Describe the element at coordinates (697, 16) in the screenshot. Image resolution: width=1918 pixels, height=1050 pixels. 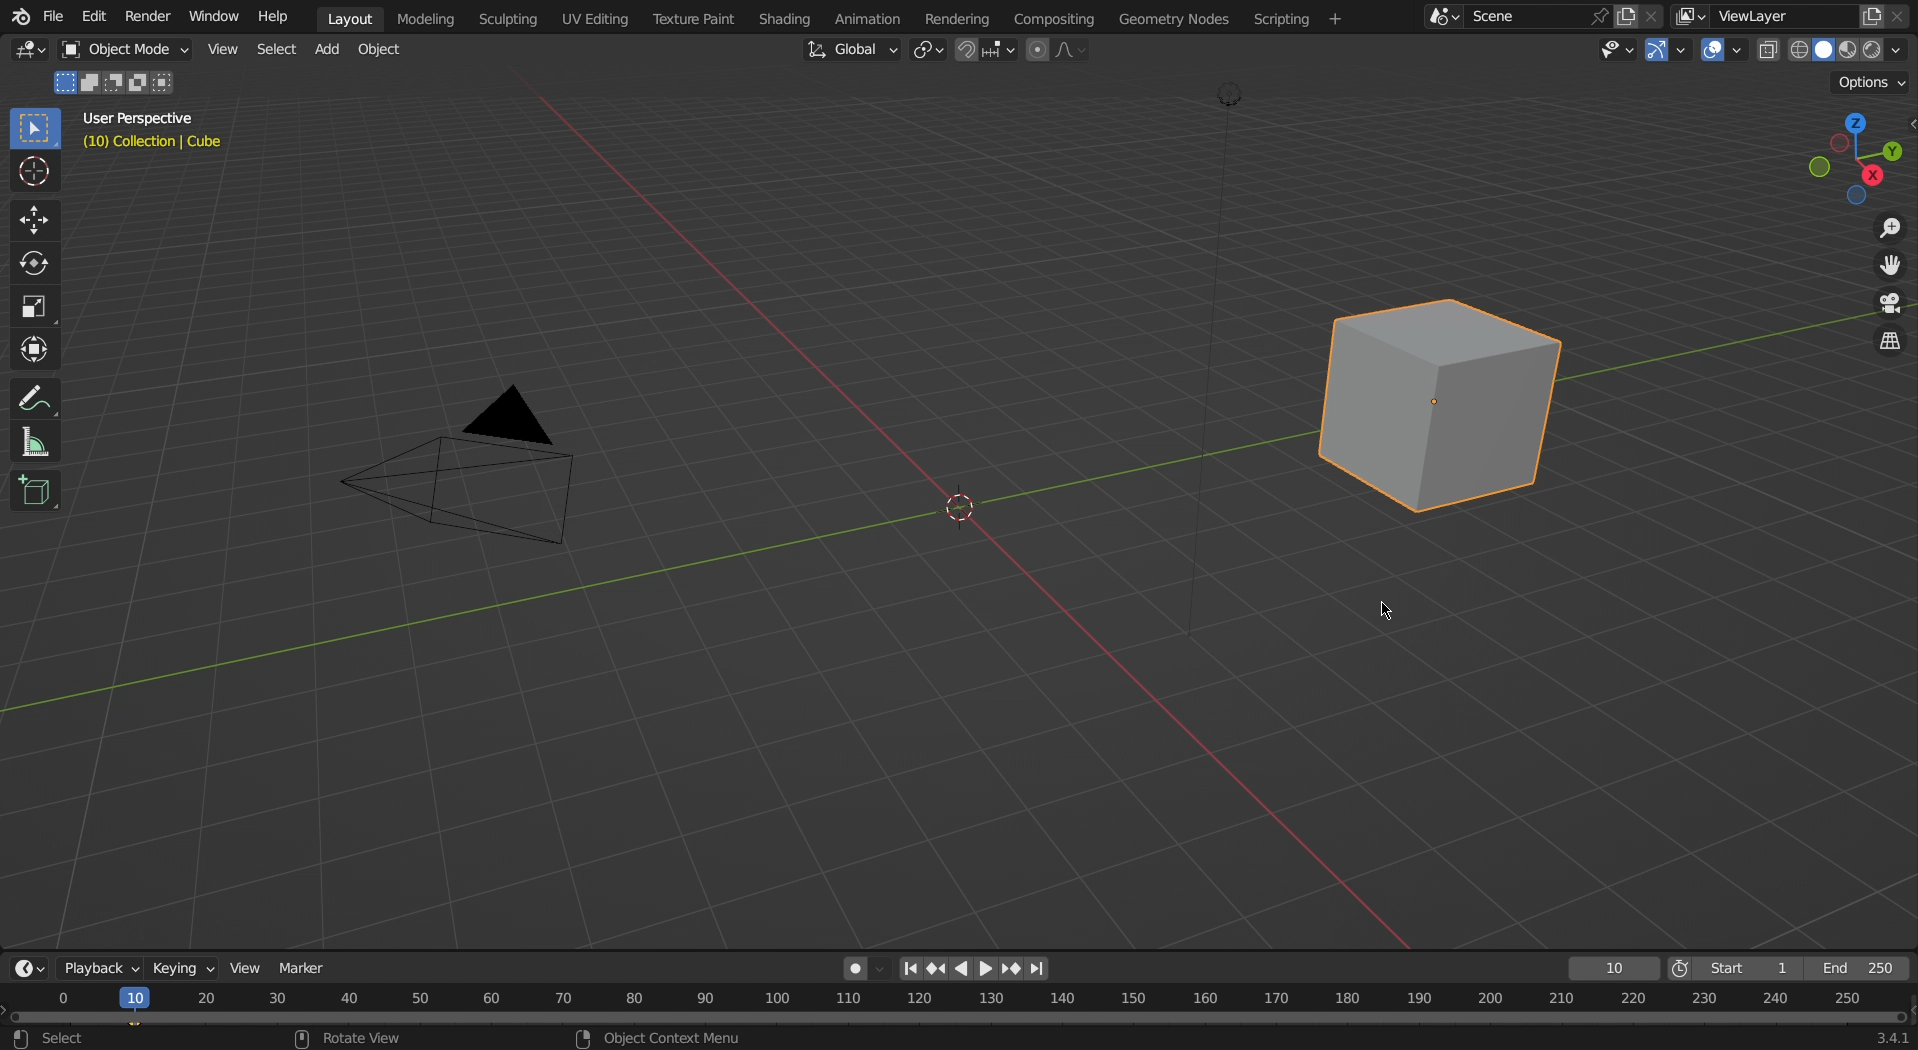
I see `Texture Paint` at that location.